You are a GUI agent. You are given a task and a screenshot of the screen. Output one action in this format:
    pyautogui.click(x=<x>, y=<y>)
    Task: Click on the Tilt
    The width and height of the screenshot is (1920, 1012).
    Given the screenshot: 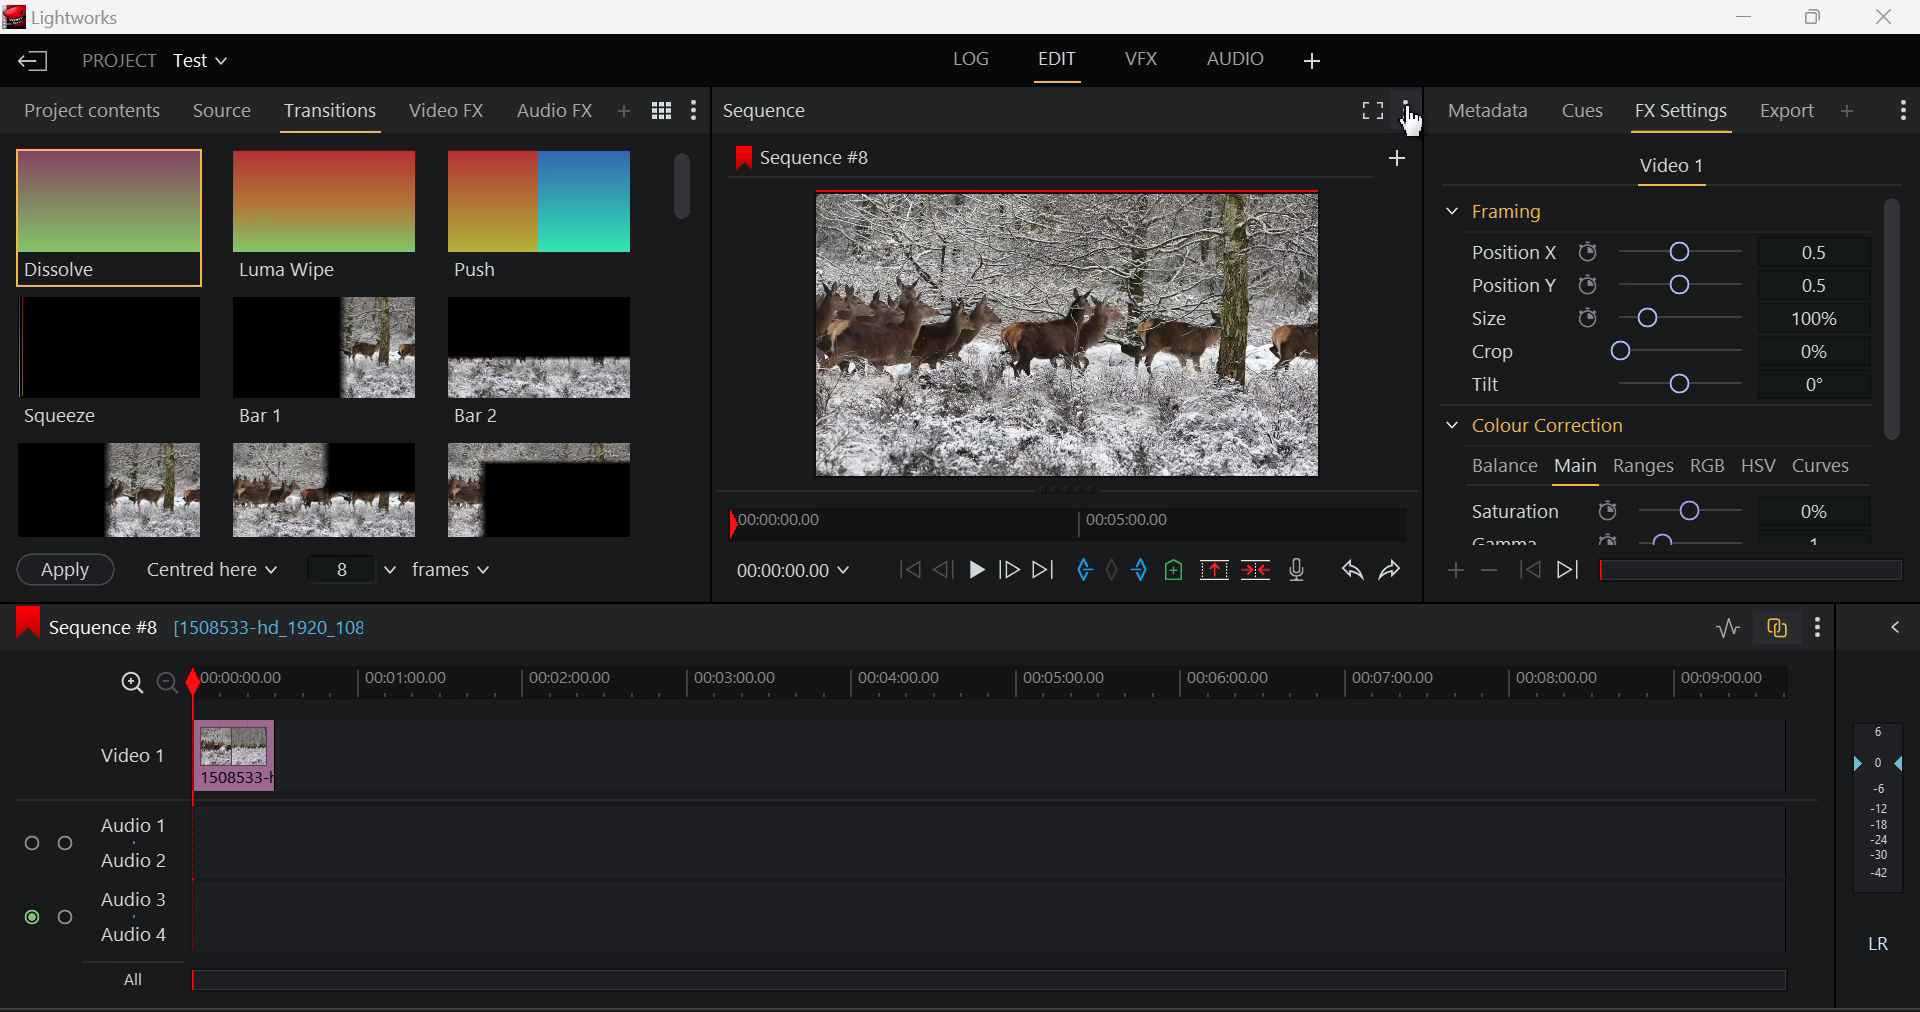 What is the action you would take?
    pyautogui.click(x=1660, y=381)
    